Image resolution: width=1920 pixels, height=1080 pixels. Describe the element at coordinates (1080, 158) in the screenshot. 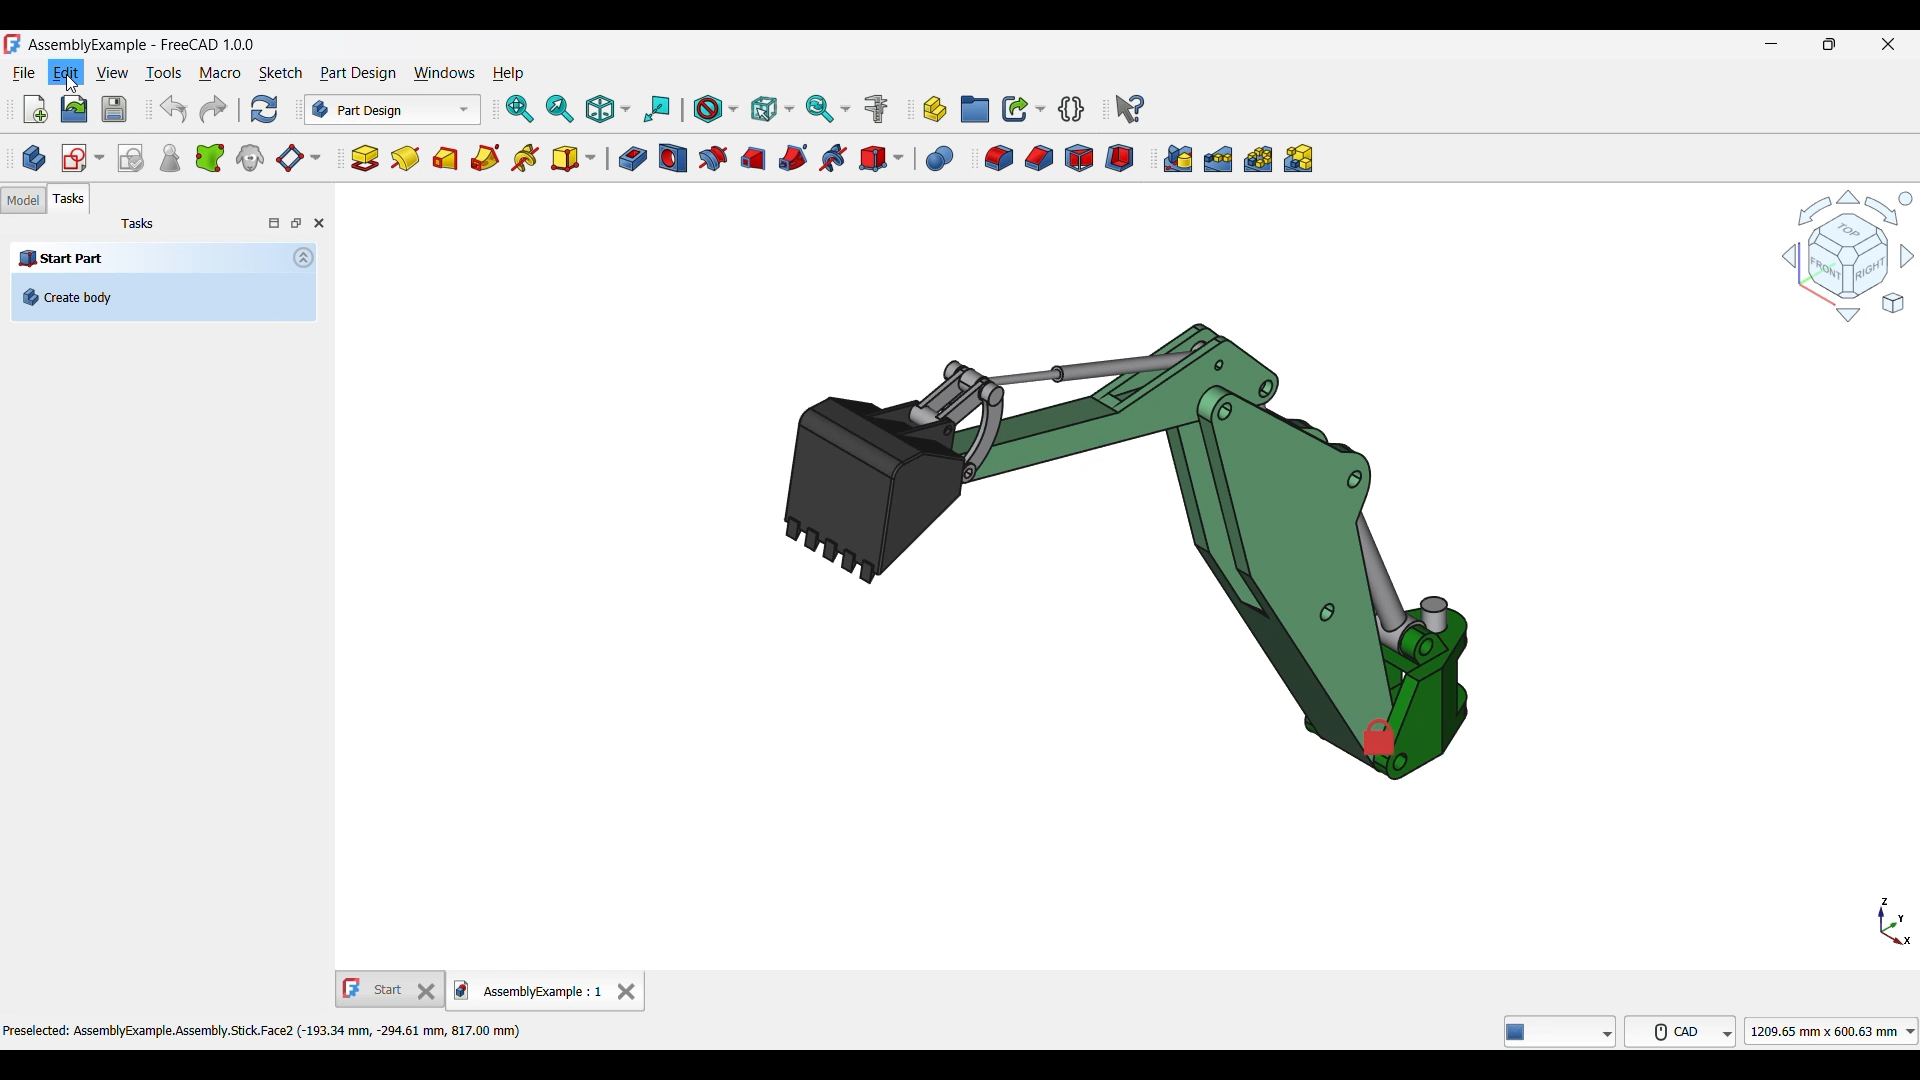

I see `Draft` at that location.